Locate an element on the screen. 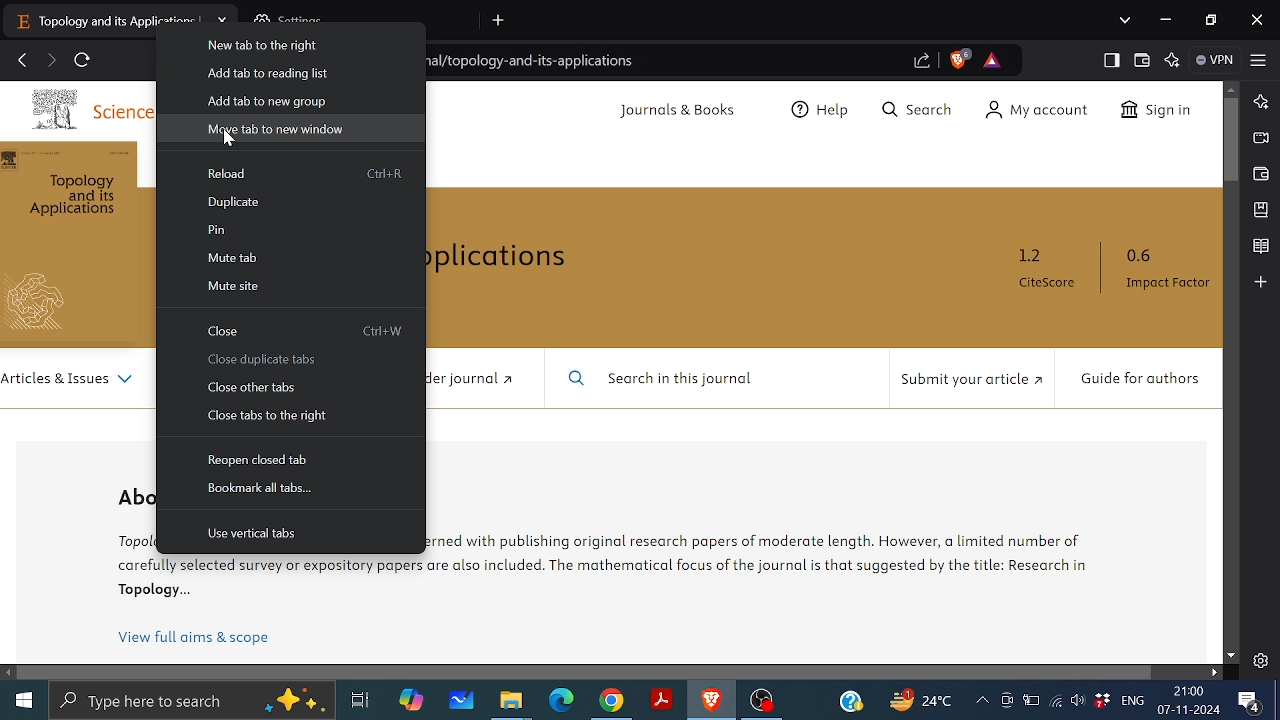 This screenshot has width=1280, height=720. Weather is located at coordinates (917, 699).